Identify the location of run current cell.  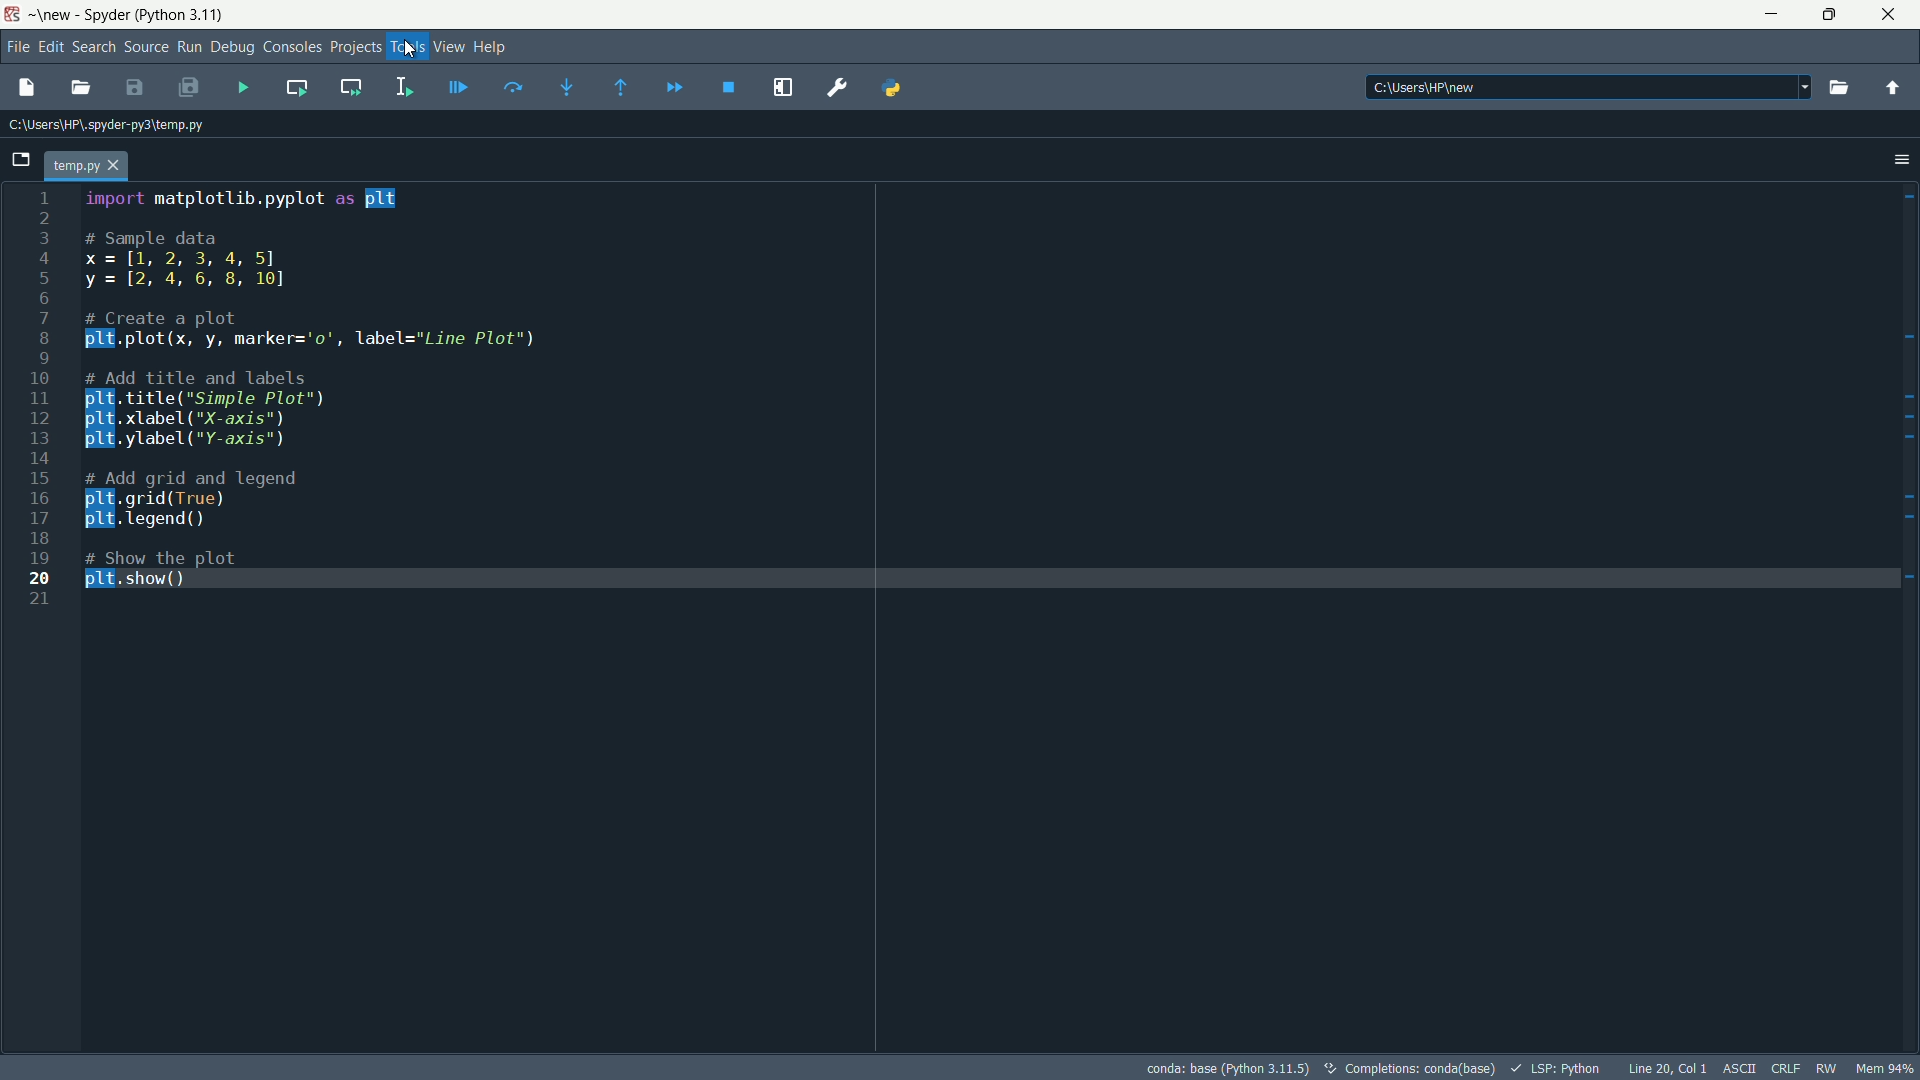
(297, 87).